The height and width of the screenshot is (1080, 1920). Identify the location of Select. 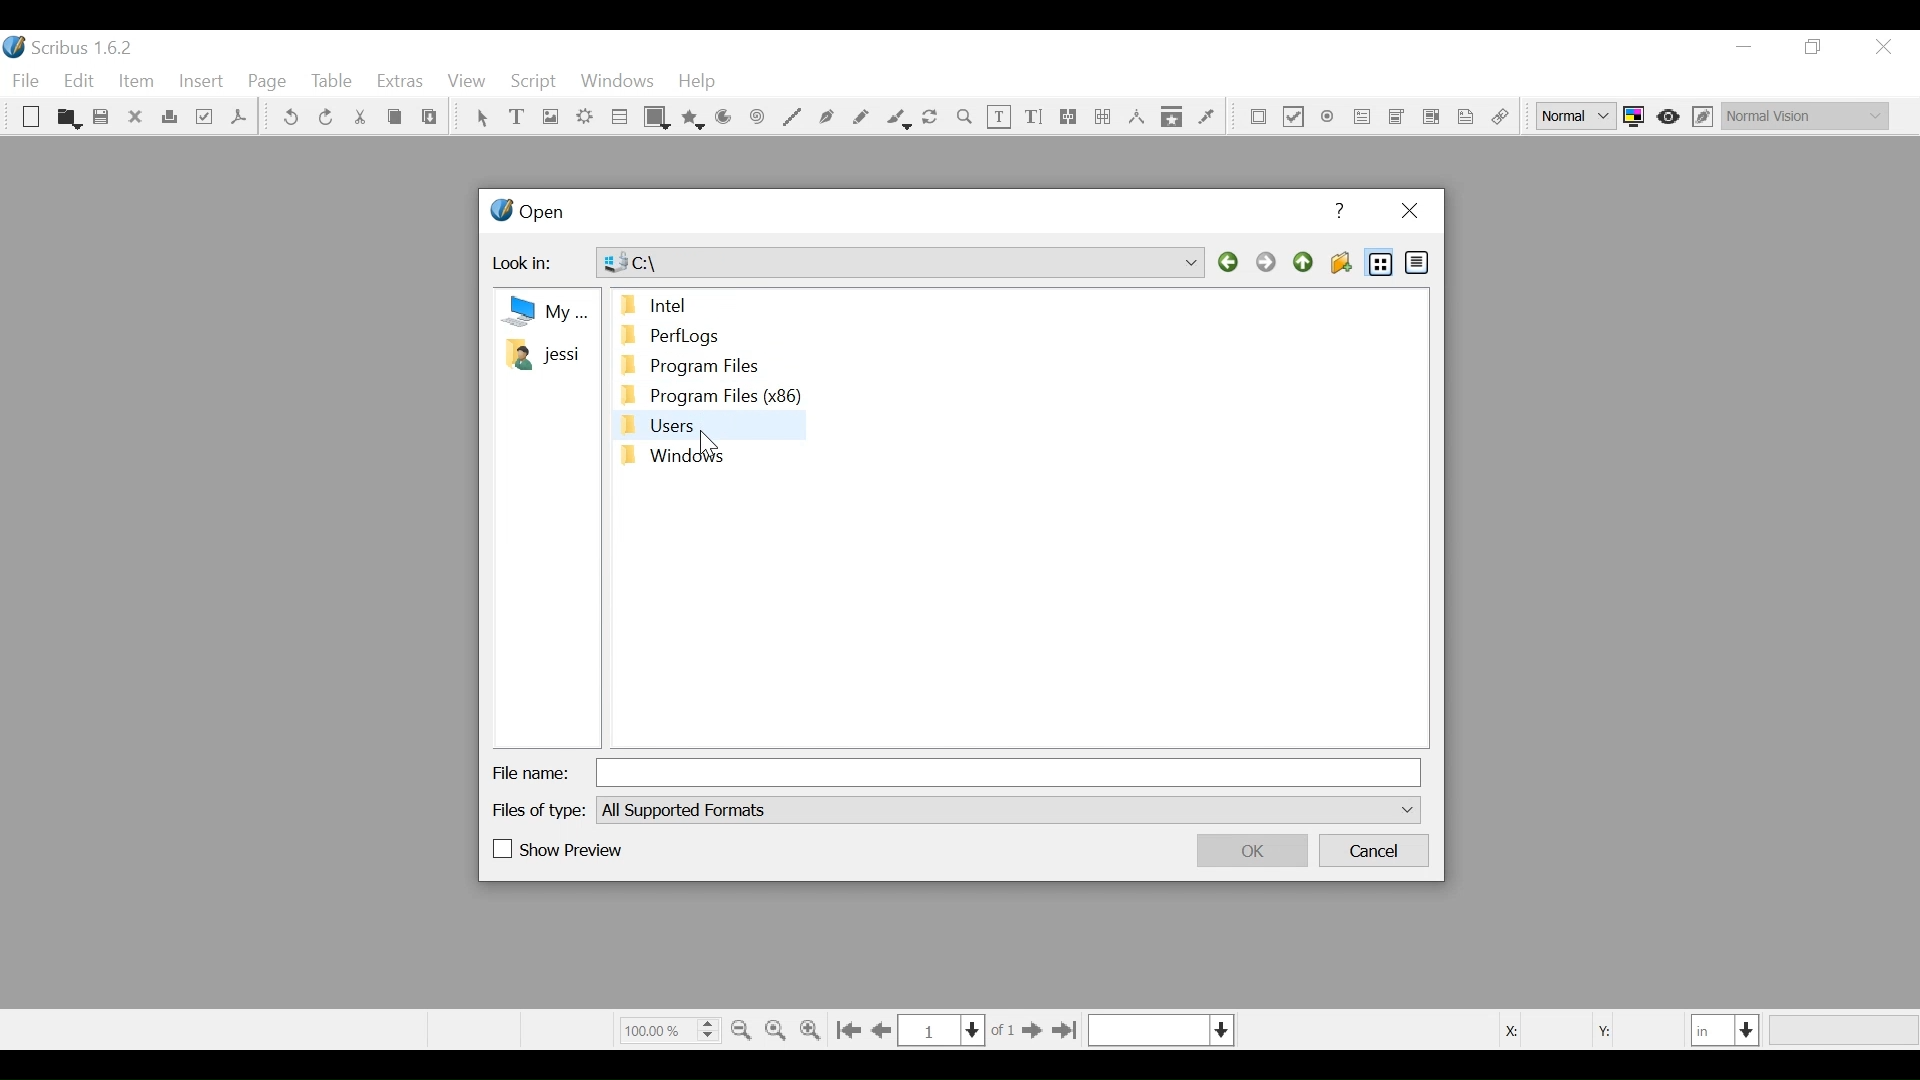
(481, 119).